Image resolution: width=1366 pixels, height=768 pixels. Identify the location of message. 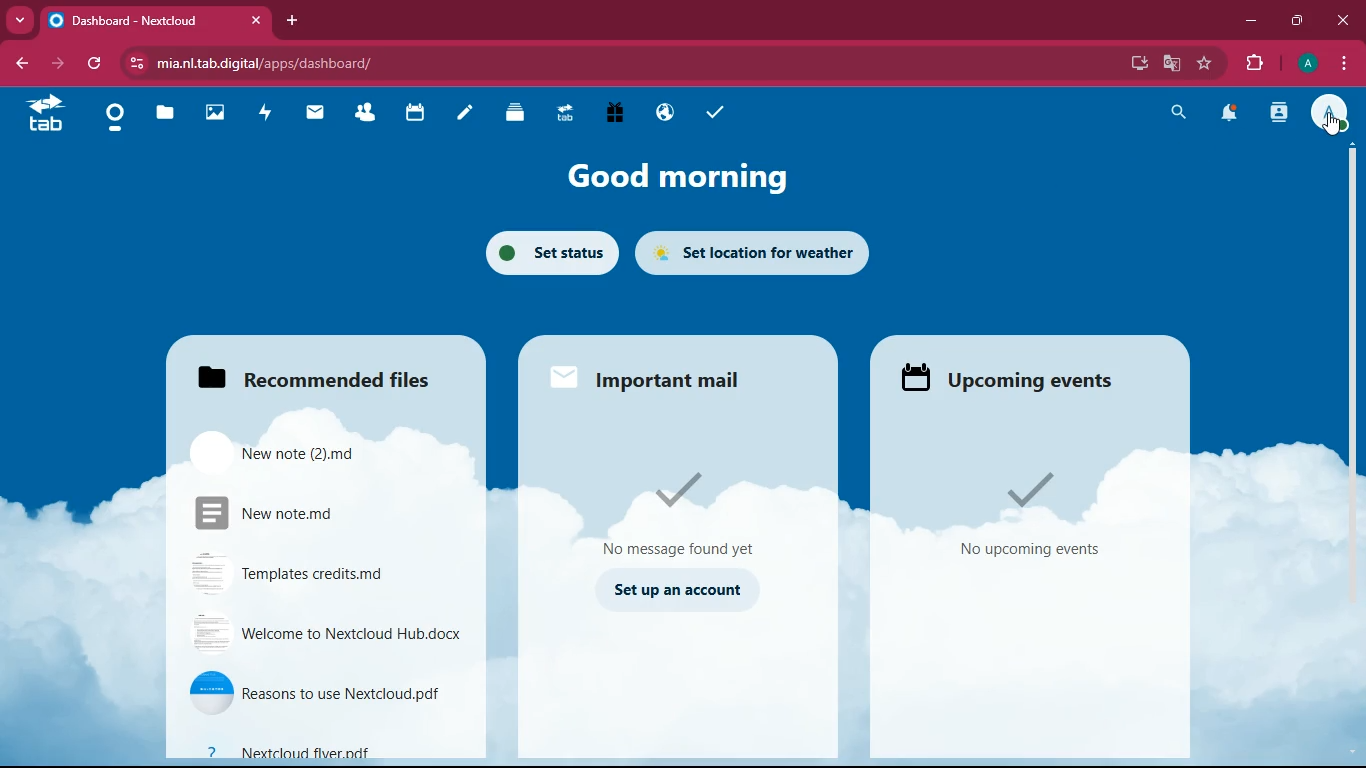
(683, 509).